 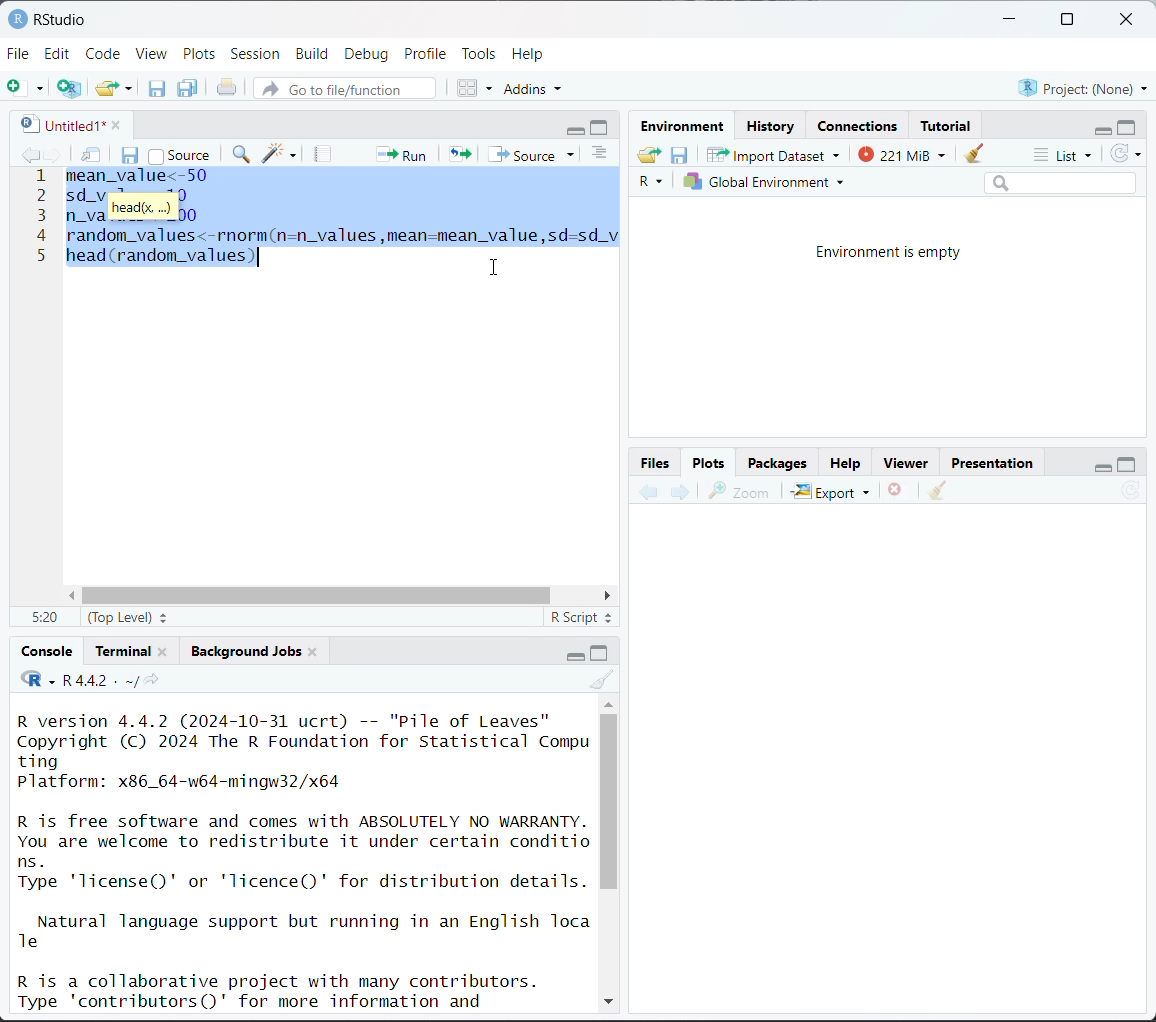 I want to click on previous plot, so click(x=649, y=493).